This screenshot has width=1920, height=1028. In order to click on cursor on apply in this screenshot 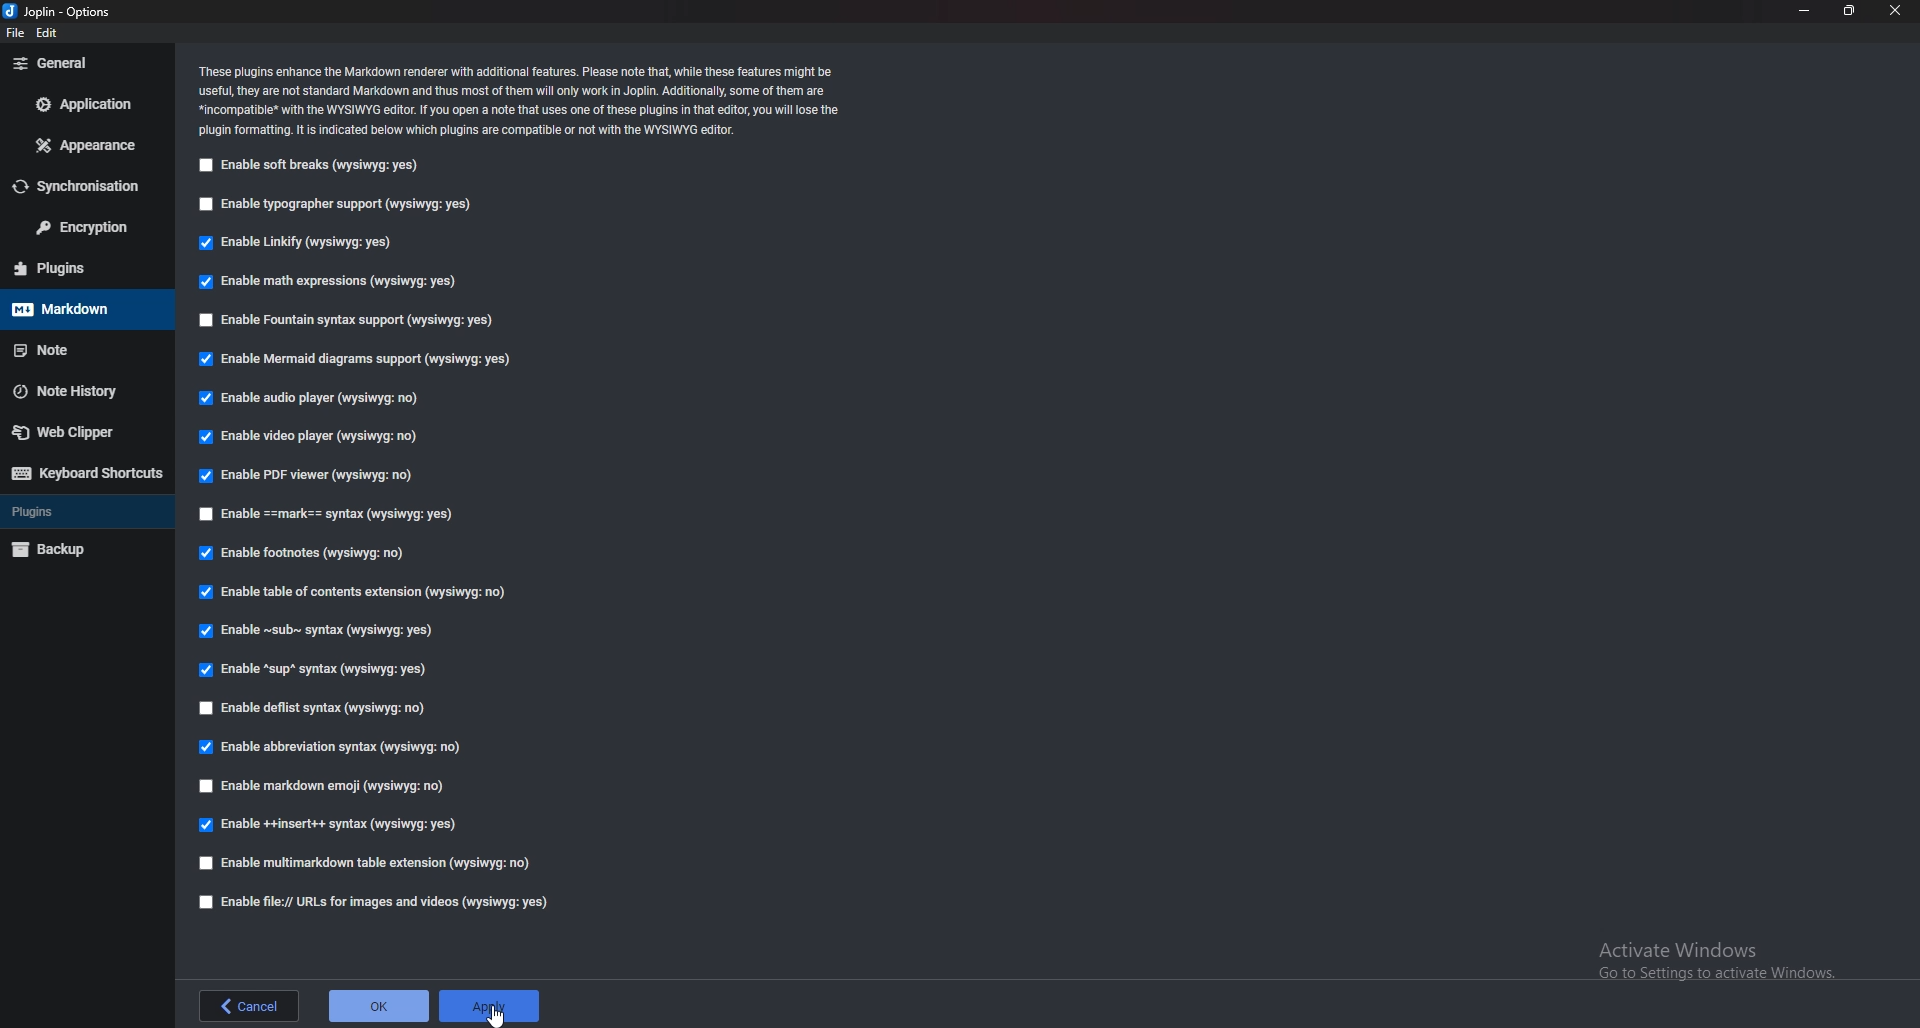, I will do `click(488, 1006)`.